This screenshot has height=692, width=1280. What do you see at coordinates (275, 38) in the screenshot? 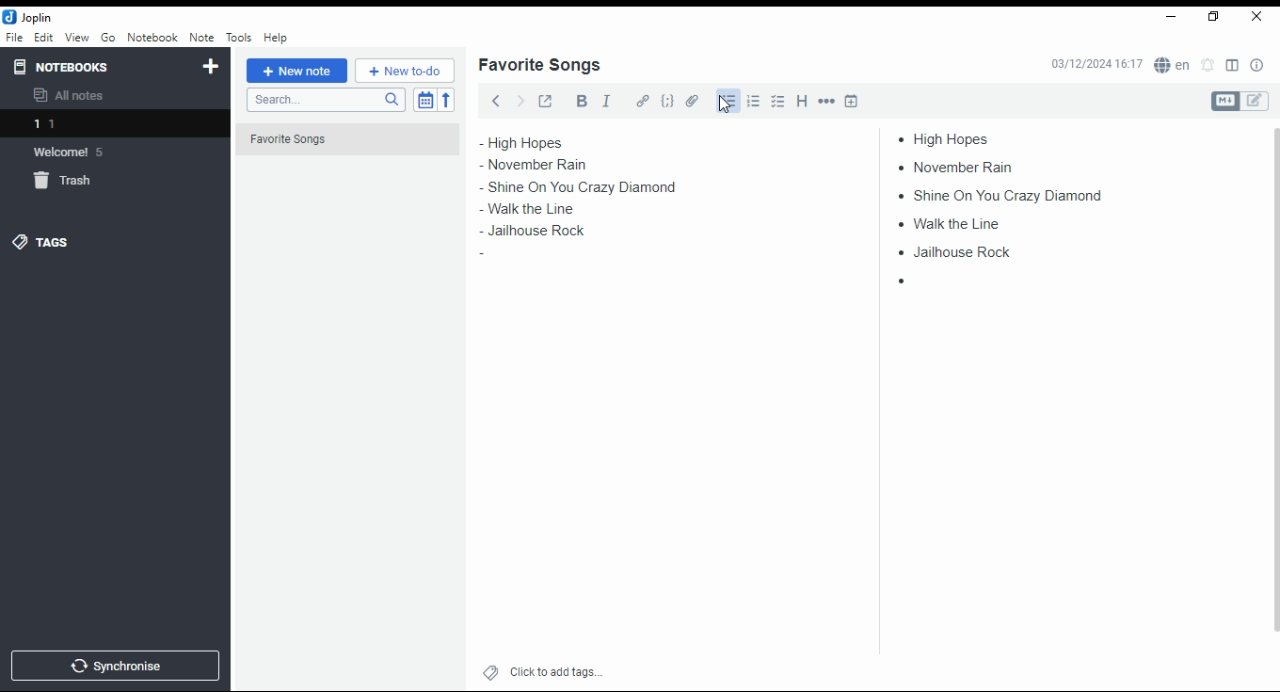
I see `help` at bounding box center [275, 38].